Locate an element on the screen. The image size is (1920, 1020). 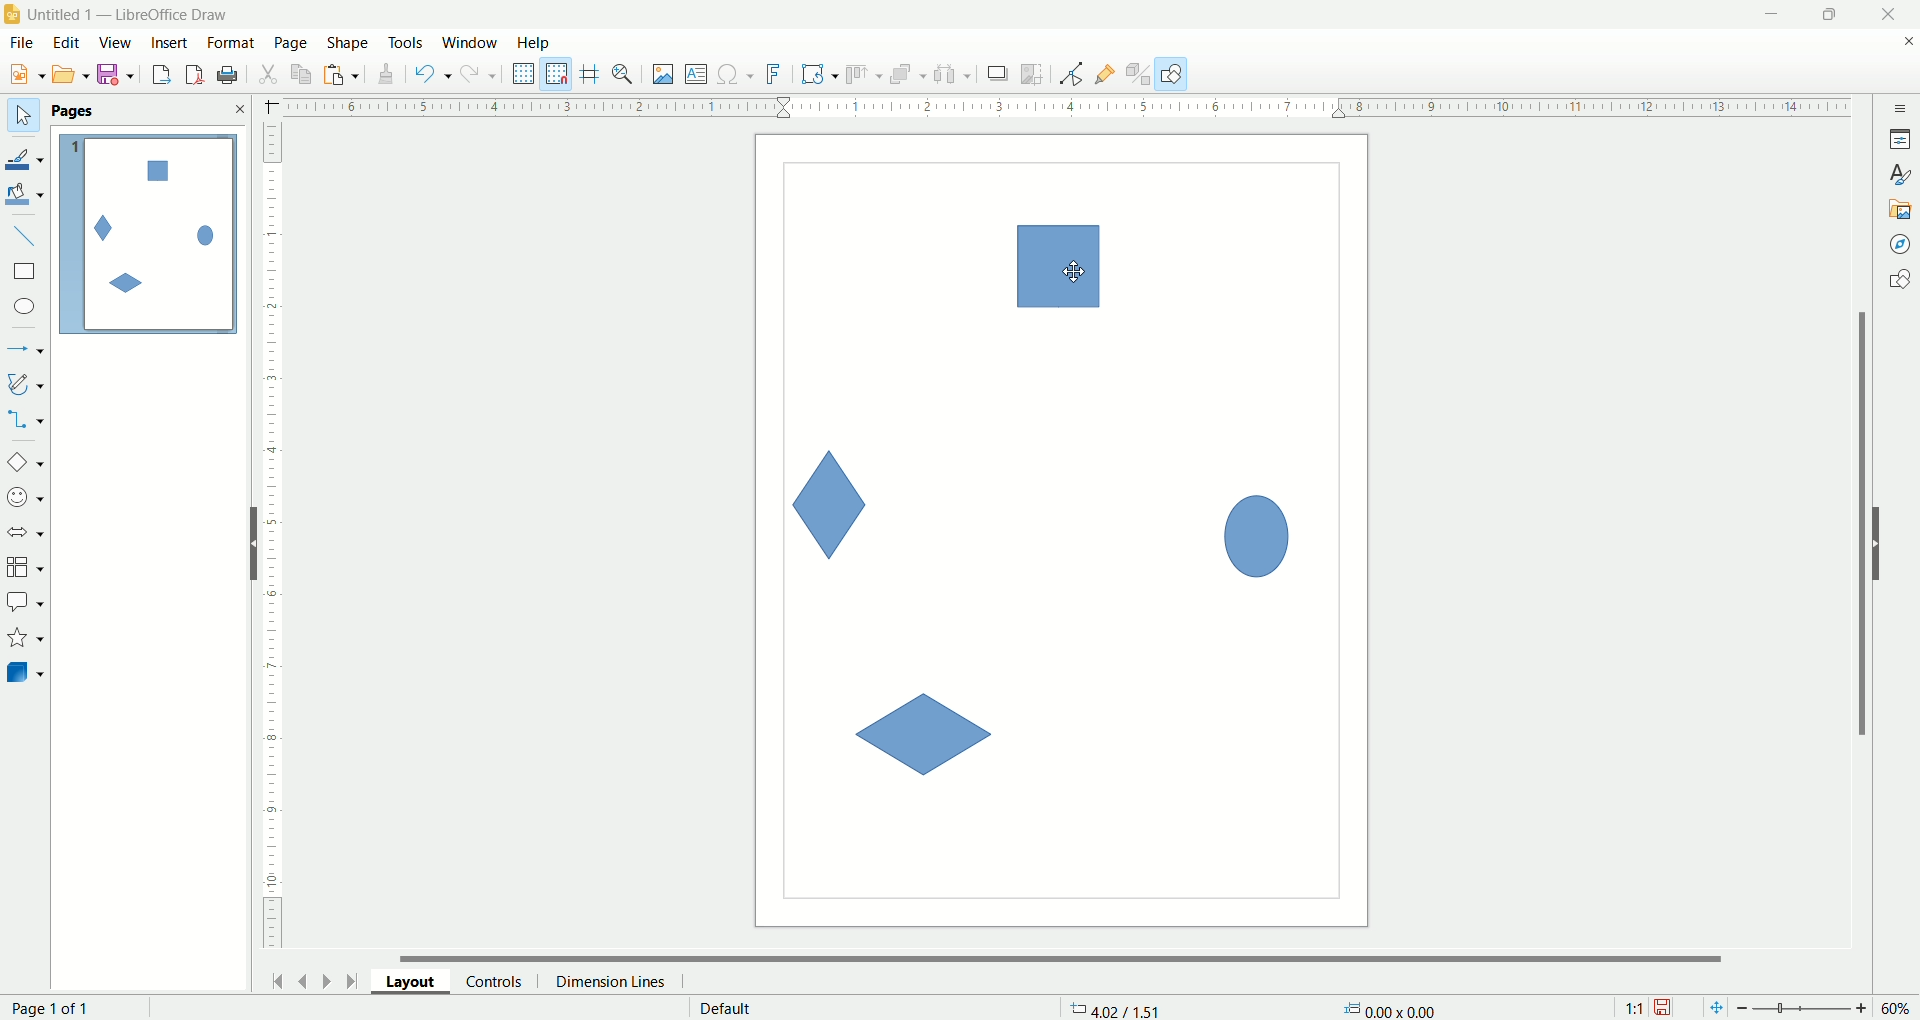
hide is located at coordinates (1887, 540).